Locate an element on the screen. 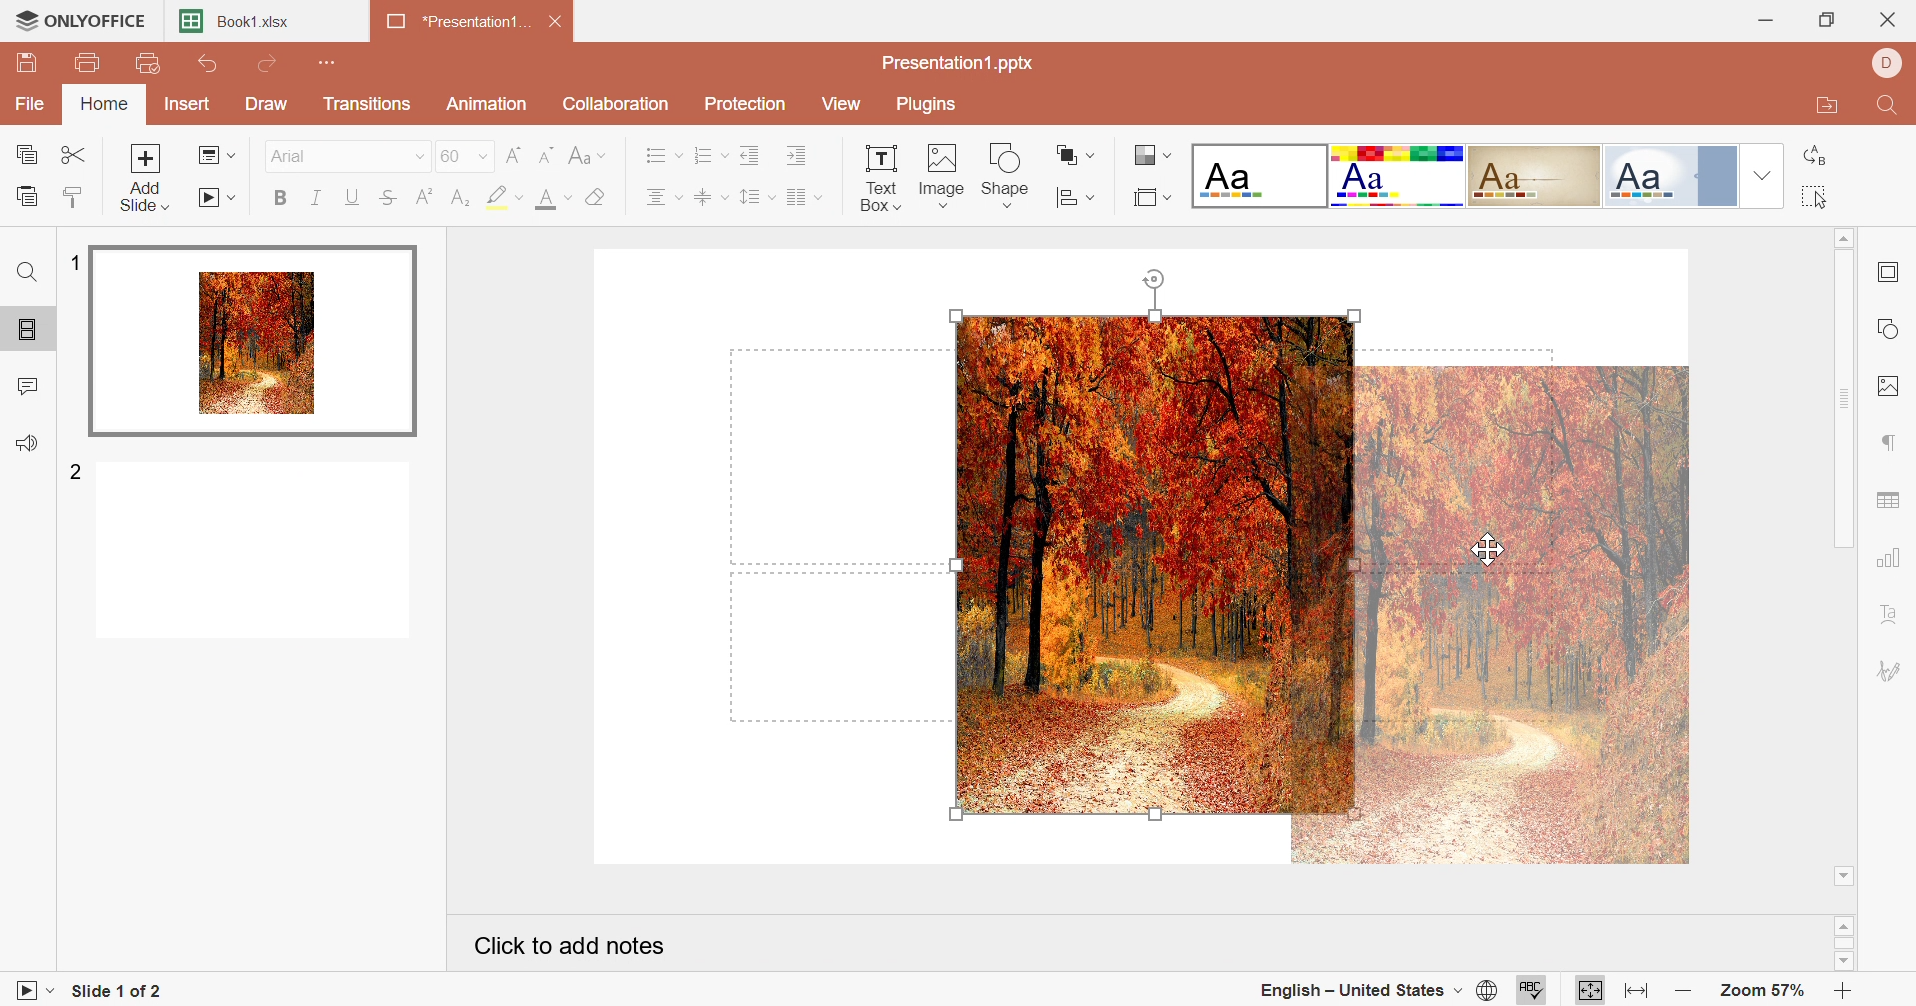 This screenshot has width=1916, height=1006. Open file location is located at coordinates (1822, 109).